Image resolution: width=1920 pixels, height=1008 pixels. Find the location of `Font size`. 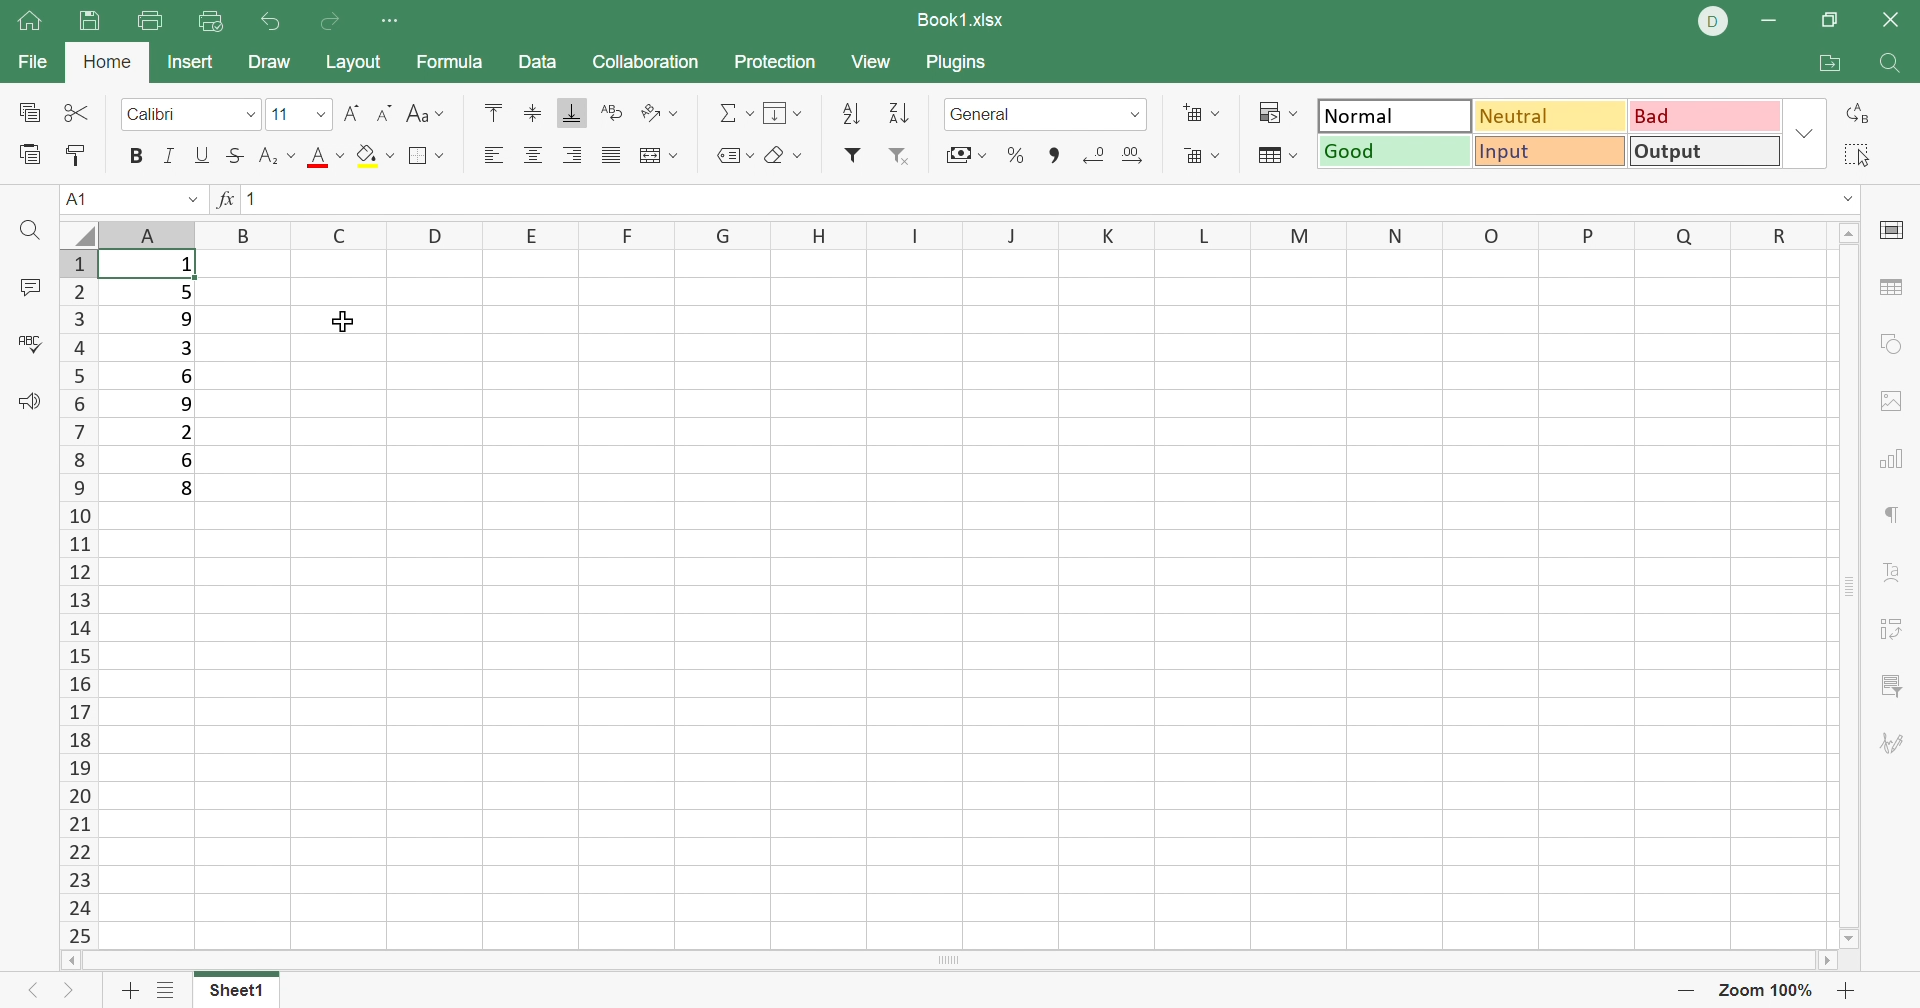

Font size is located at coordinates (298, 112).